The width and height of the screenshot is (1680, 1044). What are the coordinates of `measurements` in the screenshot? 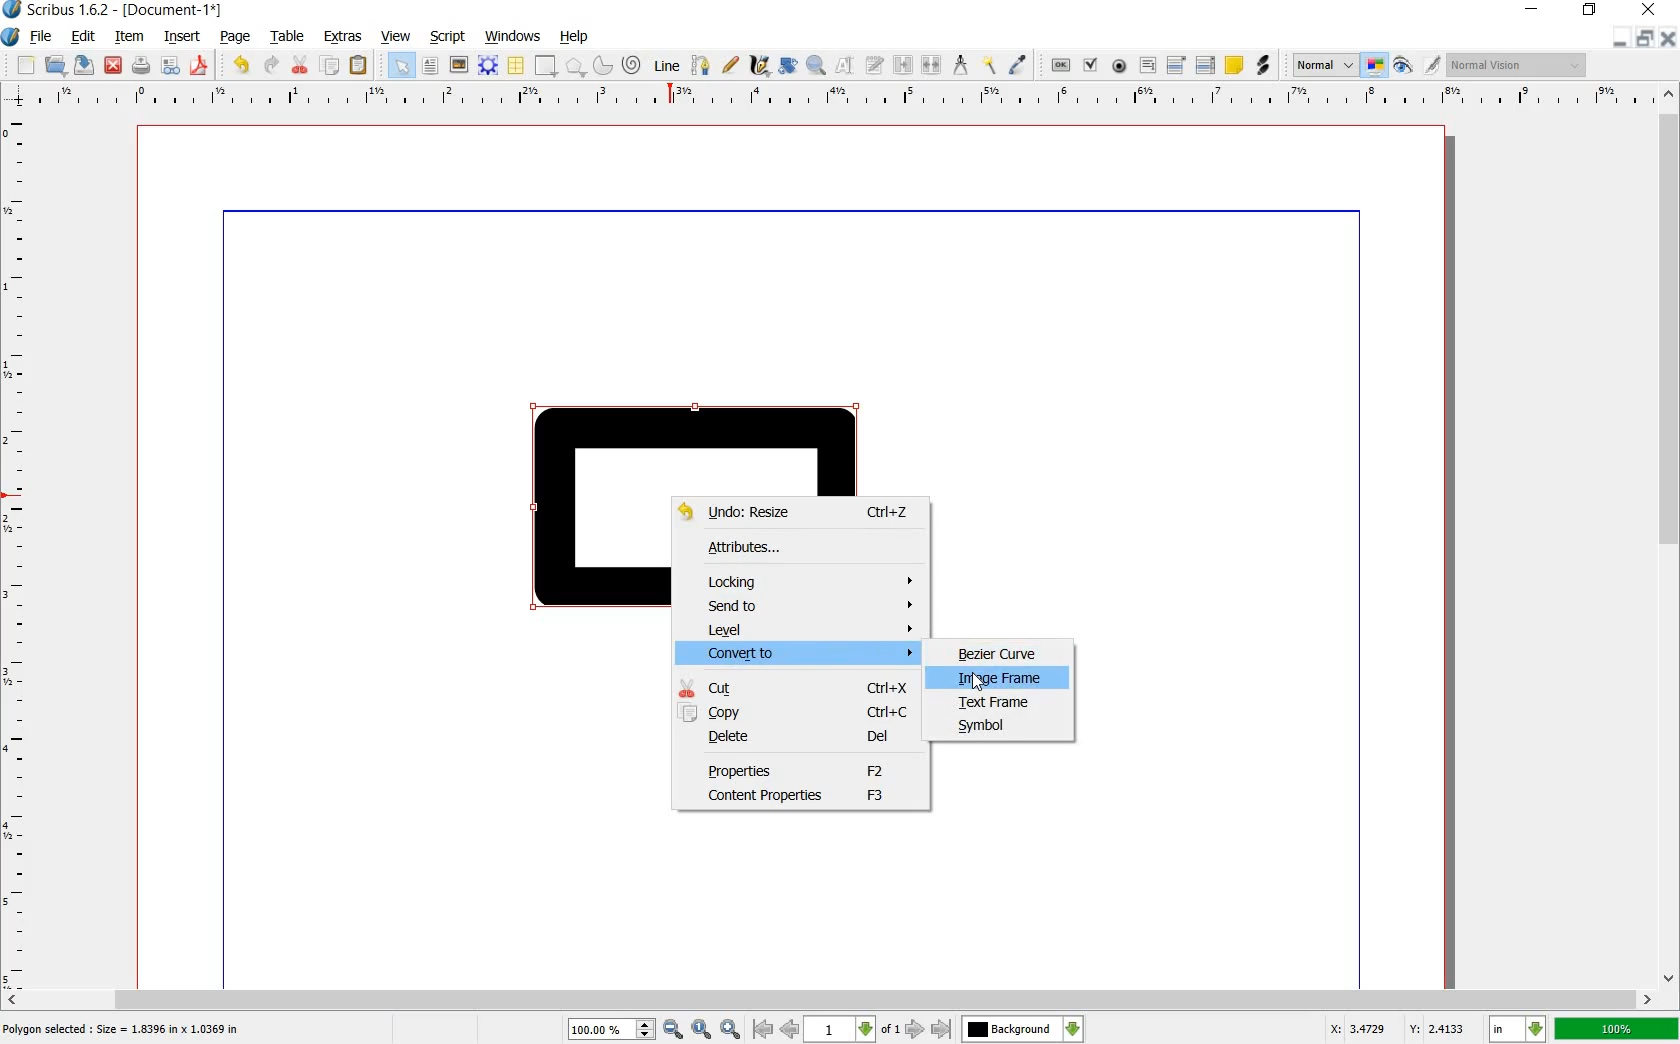 It's located at (961, 64).